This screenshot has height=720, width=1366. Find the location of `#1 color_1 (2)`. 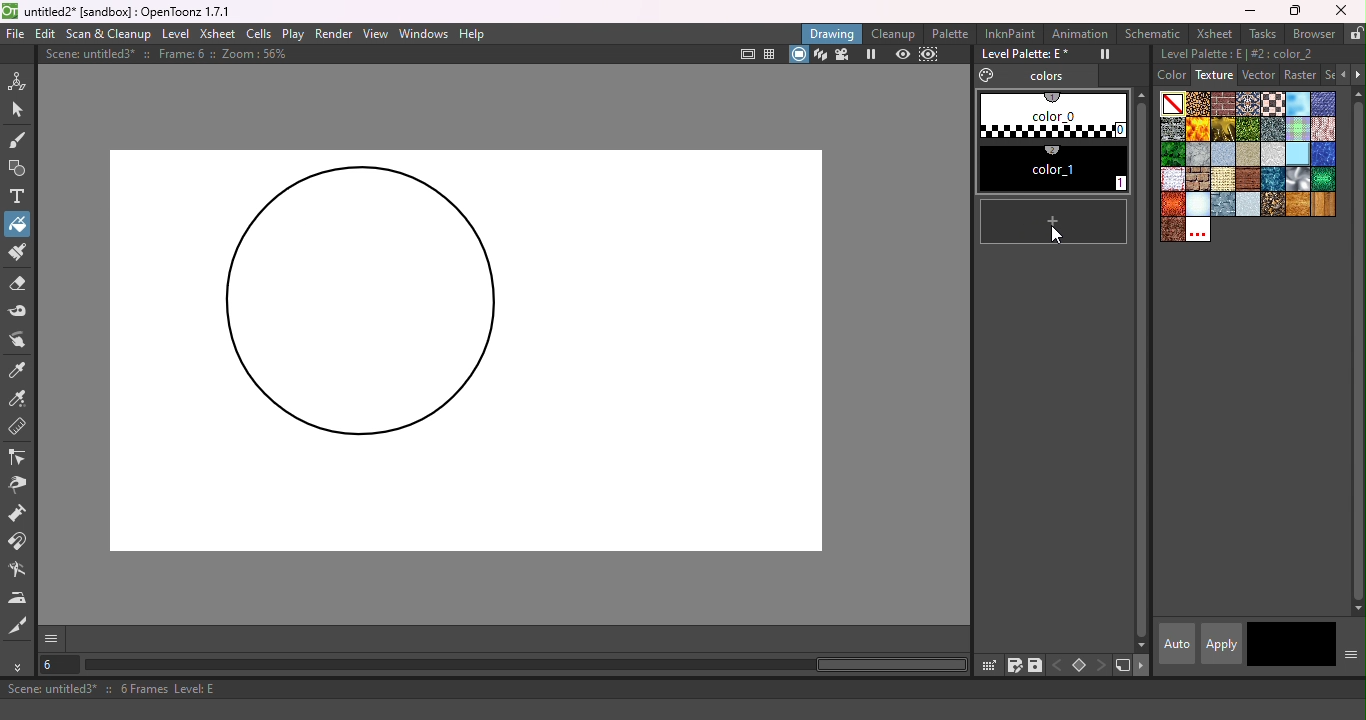

#1 color_1 (2) is located at coordinates (1049, 170).